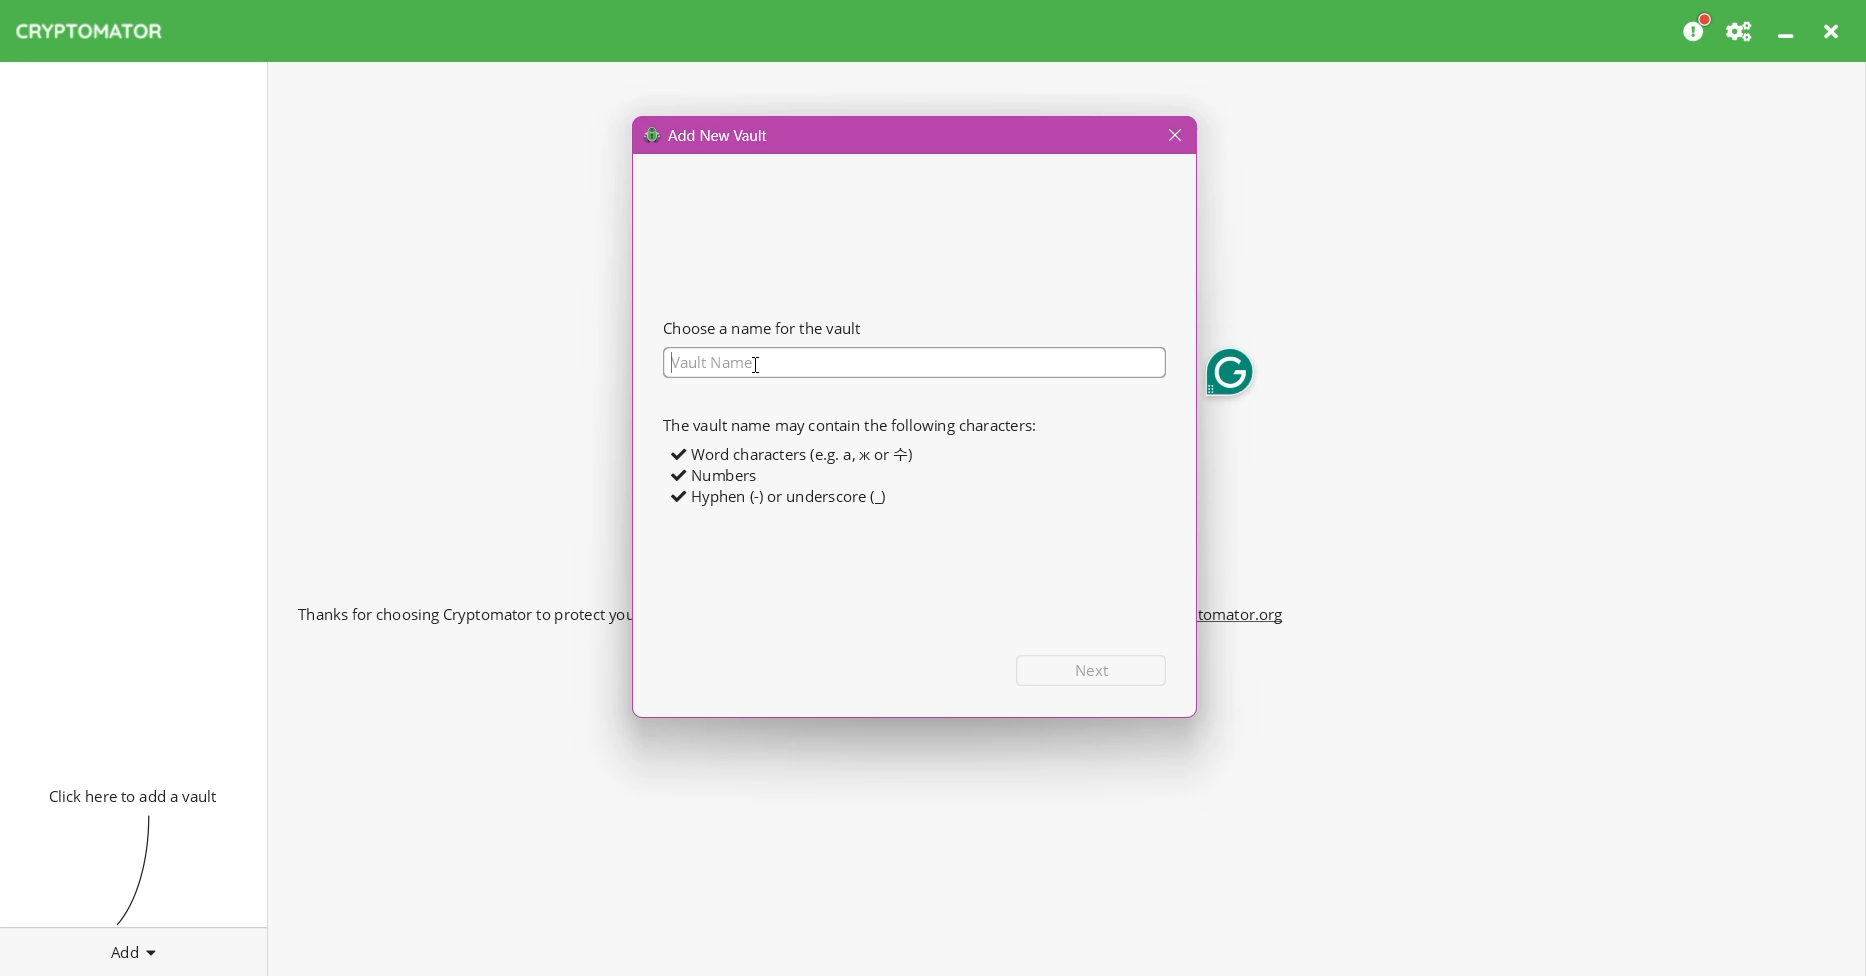 The width and height of the screenshot is (1866, 976). I want to click on Close, so click(1834, 31).